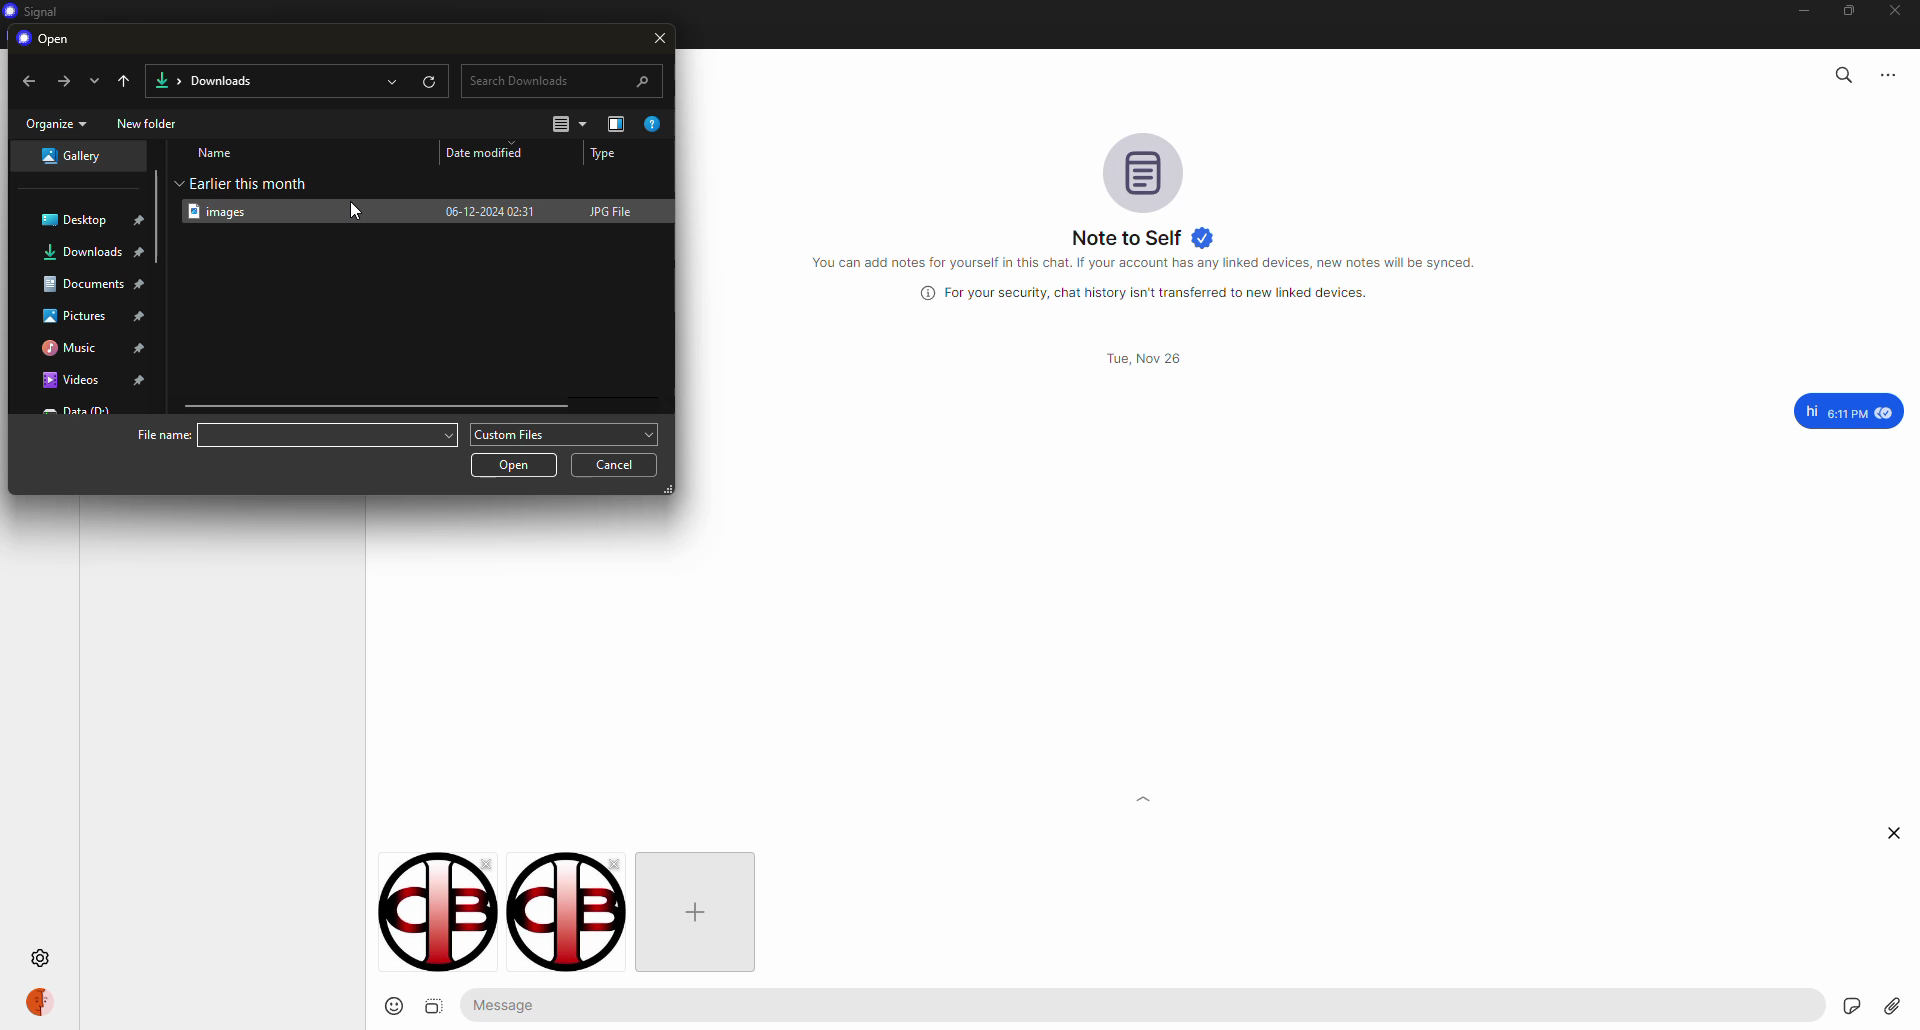  I want to click on date, so click(493, 152).